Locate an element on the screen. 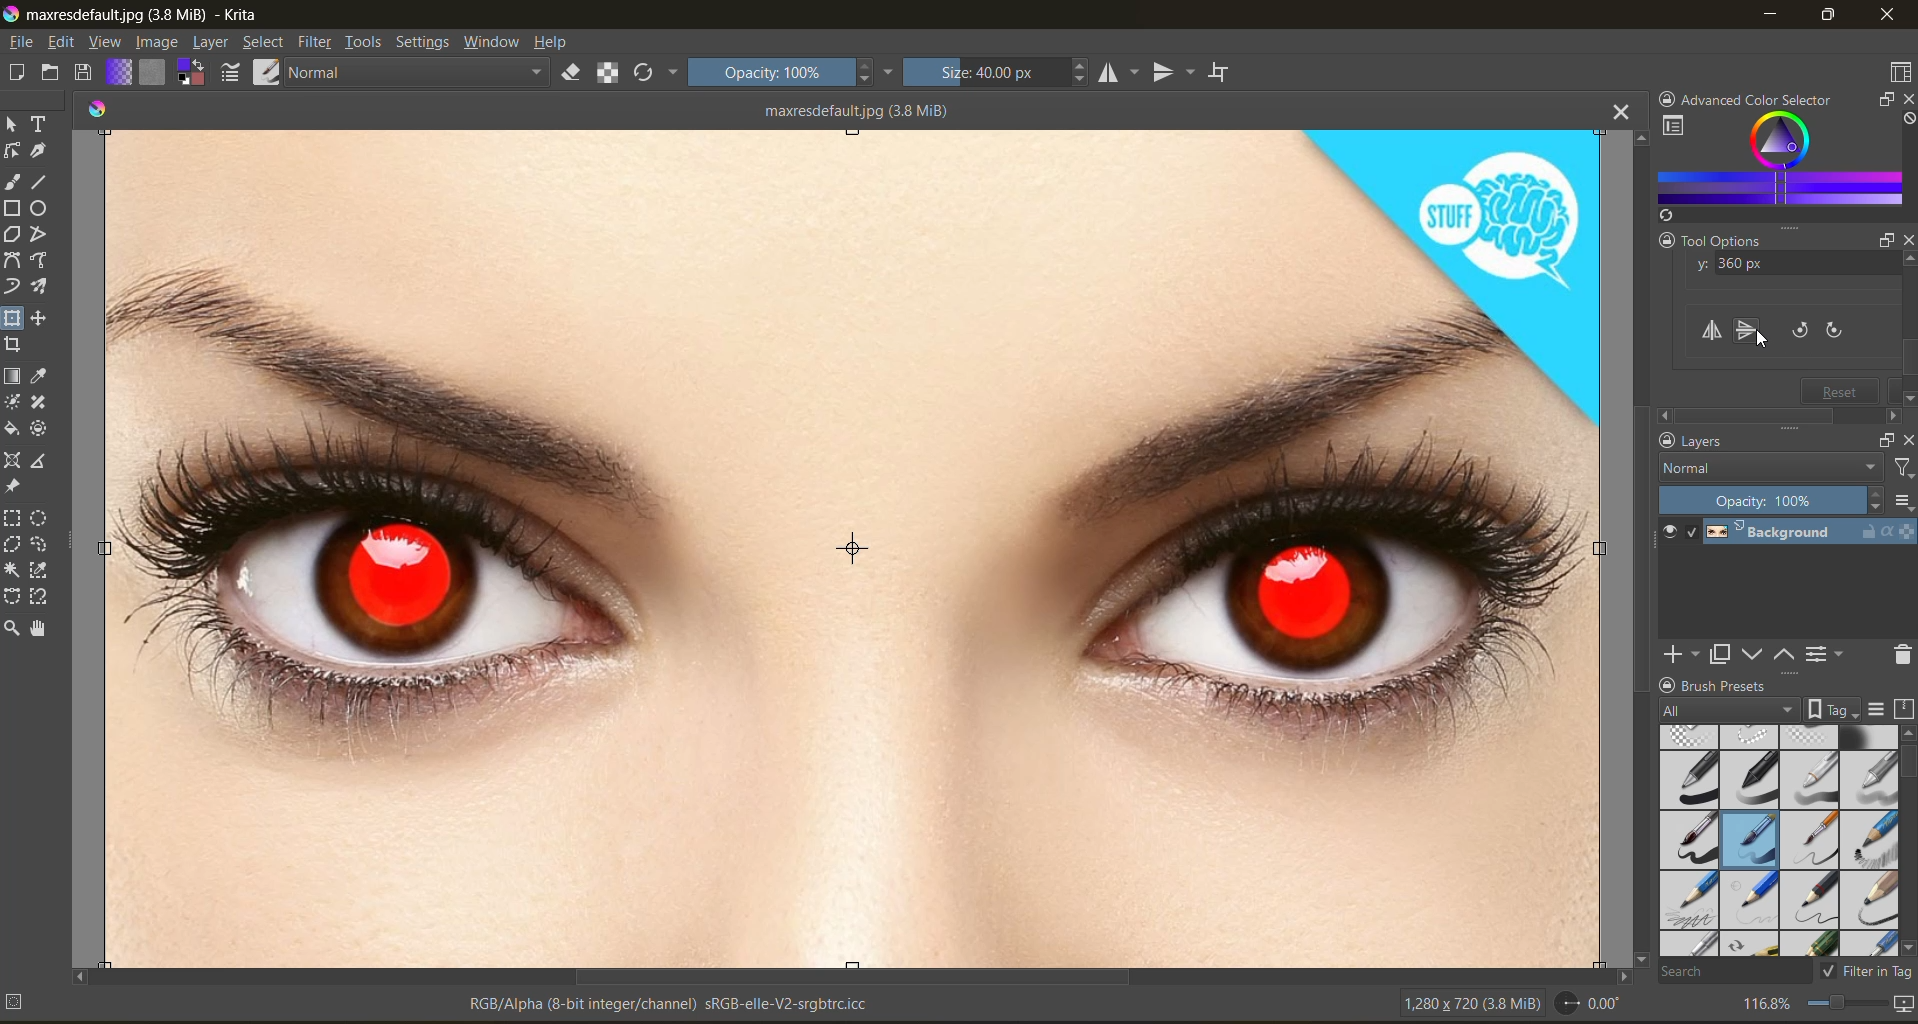 The image size is (1918, 1024). tool is located at coordinates (40, 403).